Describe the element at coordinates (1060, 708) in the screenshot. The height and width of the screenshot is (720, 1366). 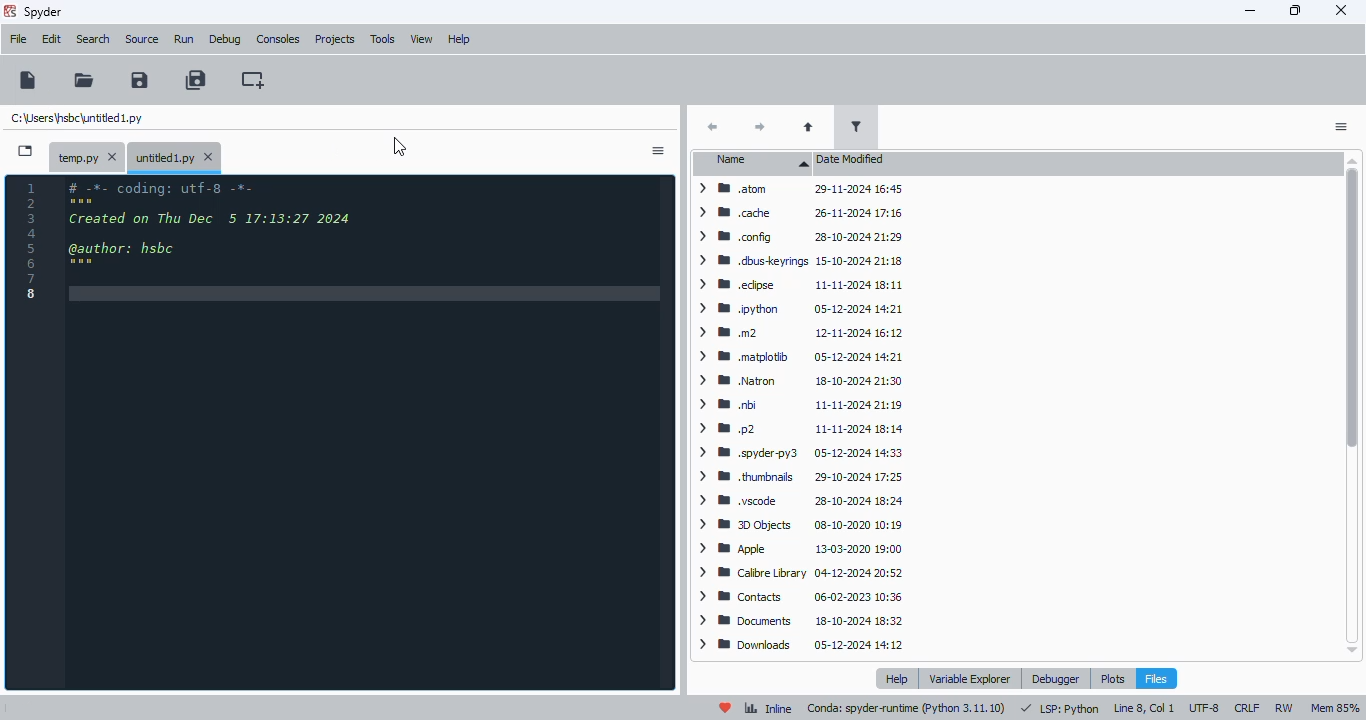
I see `LSP: Python` at that location.